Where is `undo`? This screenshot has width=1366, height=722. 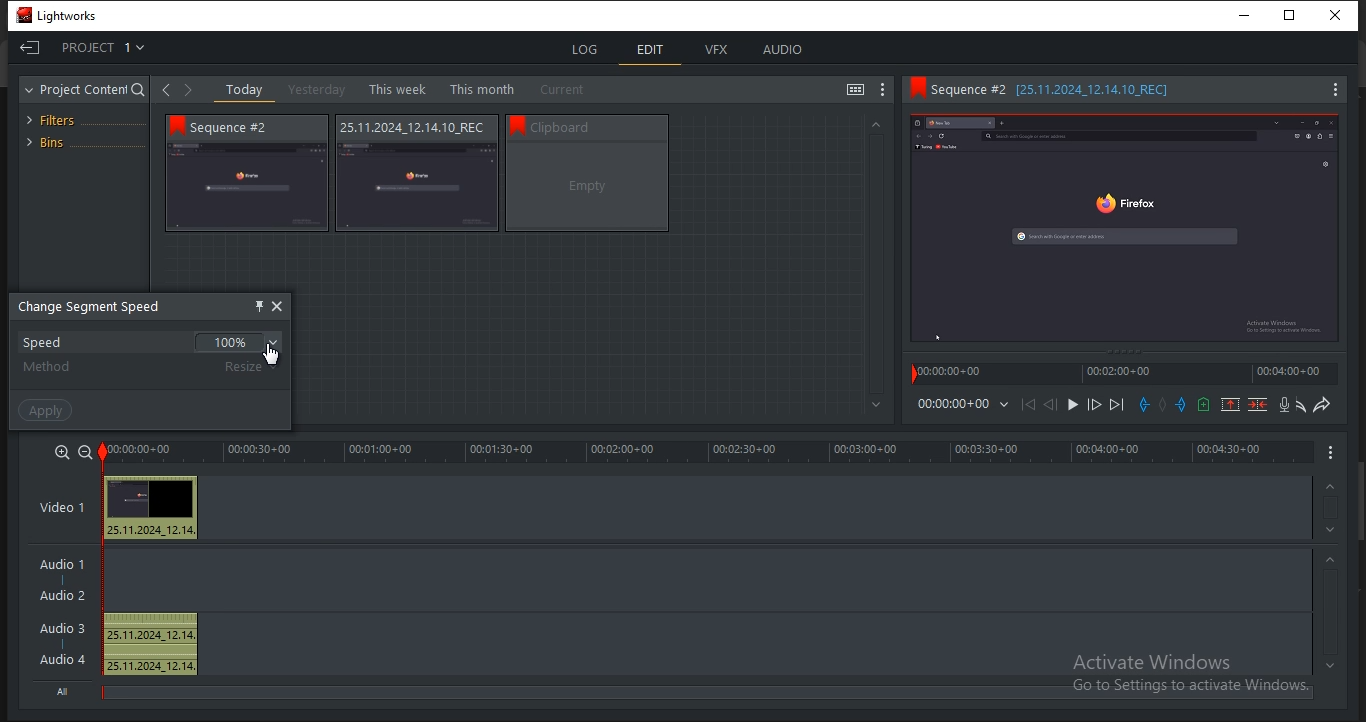
undo is located at coordinates (1298, 405).